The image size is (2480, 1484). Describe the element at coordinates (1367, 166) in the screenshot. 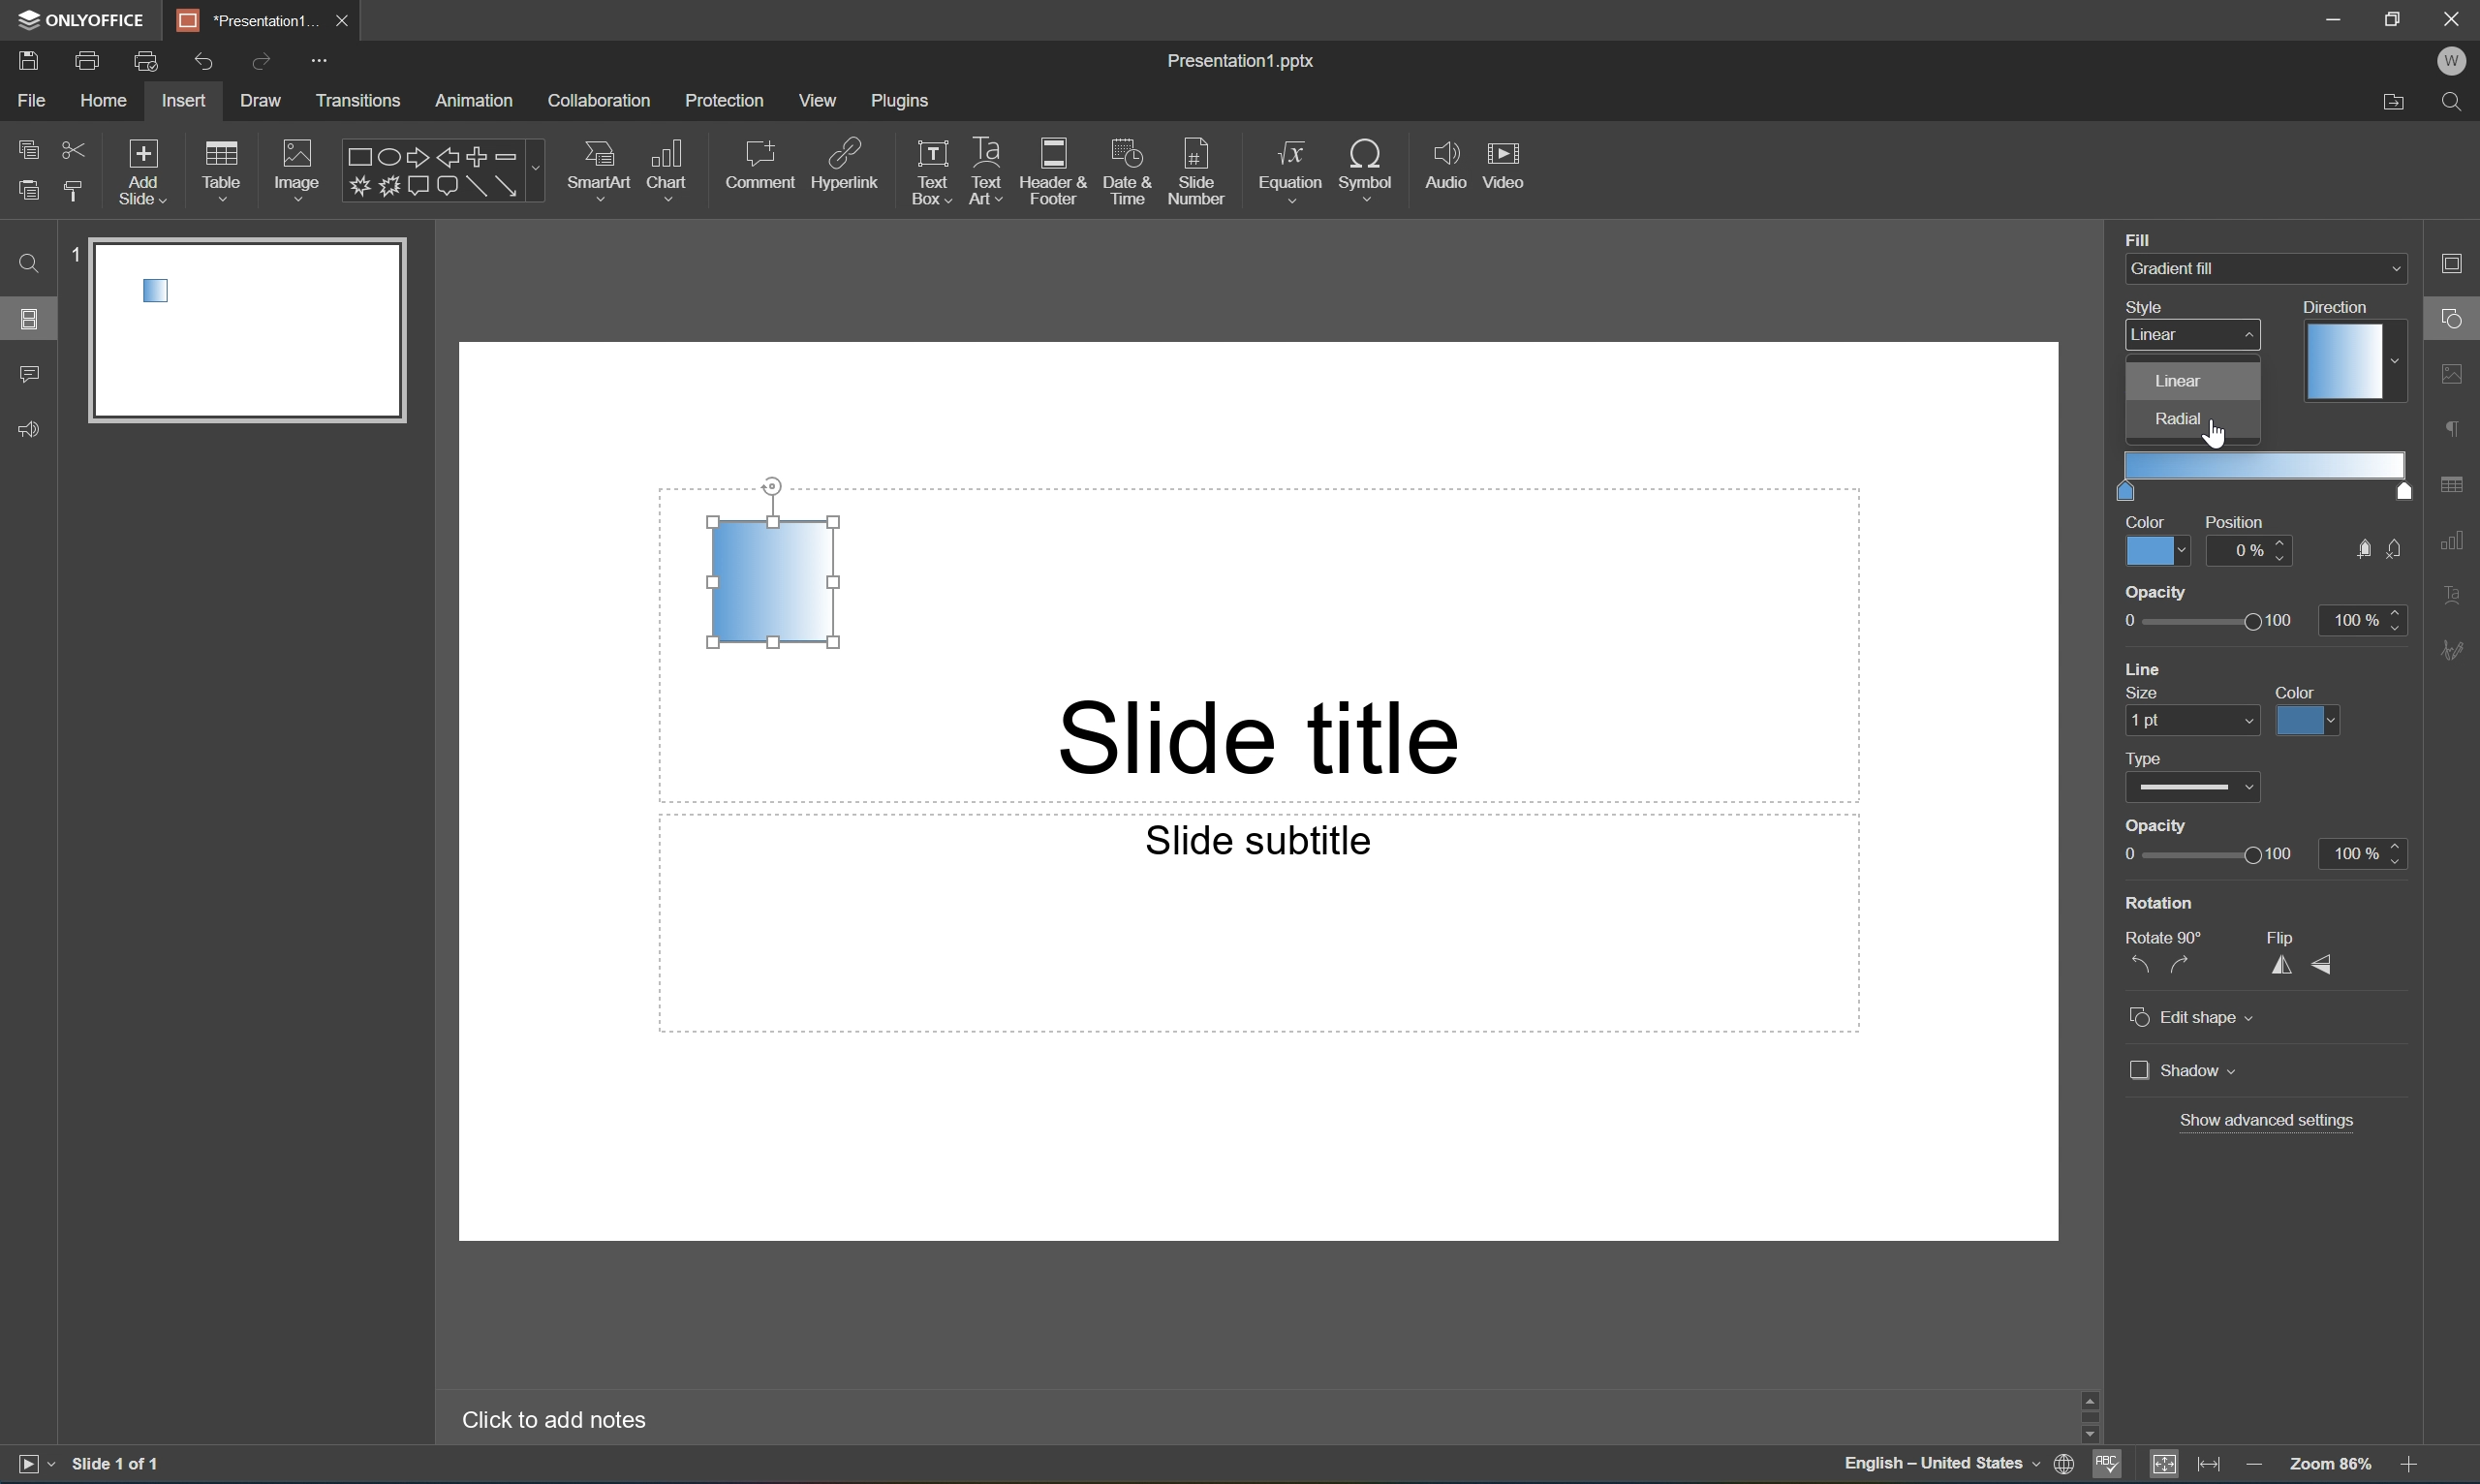

I see `Symbol` at that location.